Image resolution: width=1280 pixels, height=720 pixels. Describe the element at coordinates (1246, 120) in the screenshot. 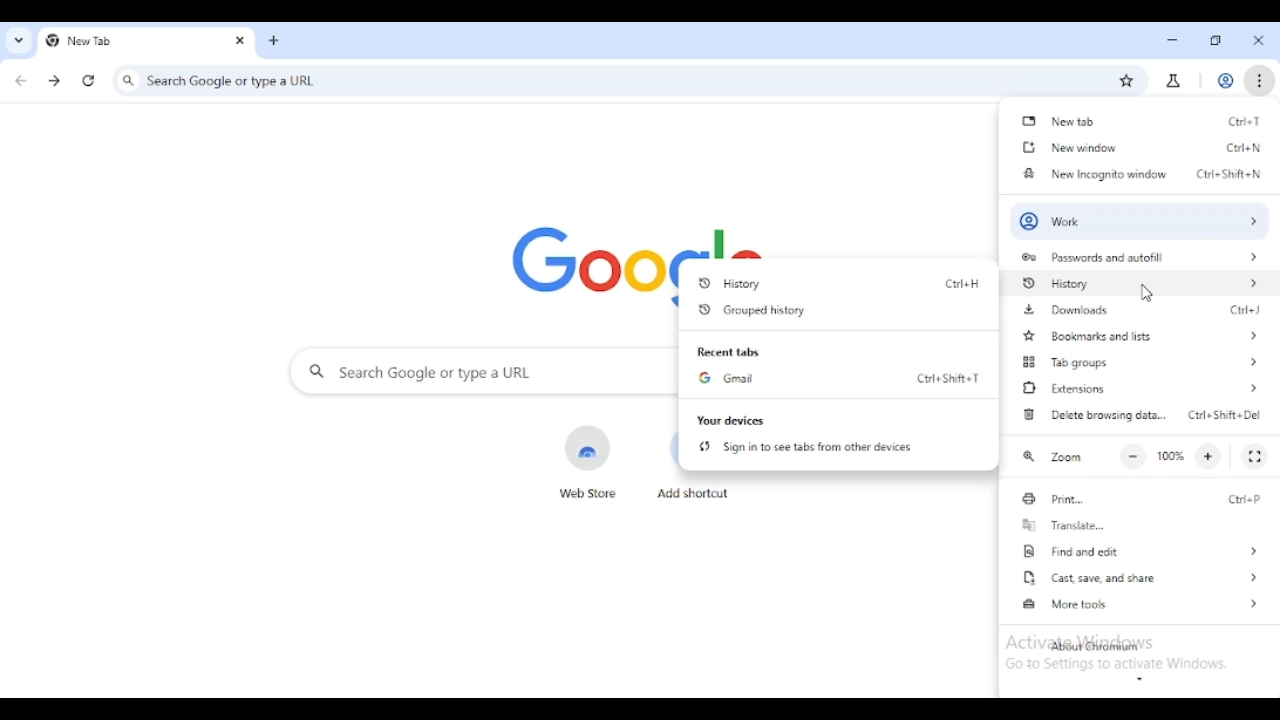

I see `shortcut for new tab` at that location.